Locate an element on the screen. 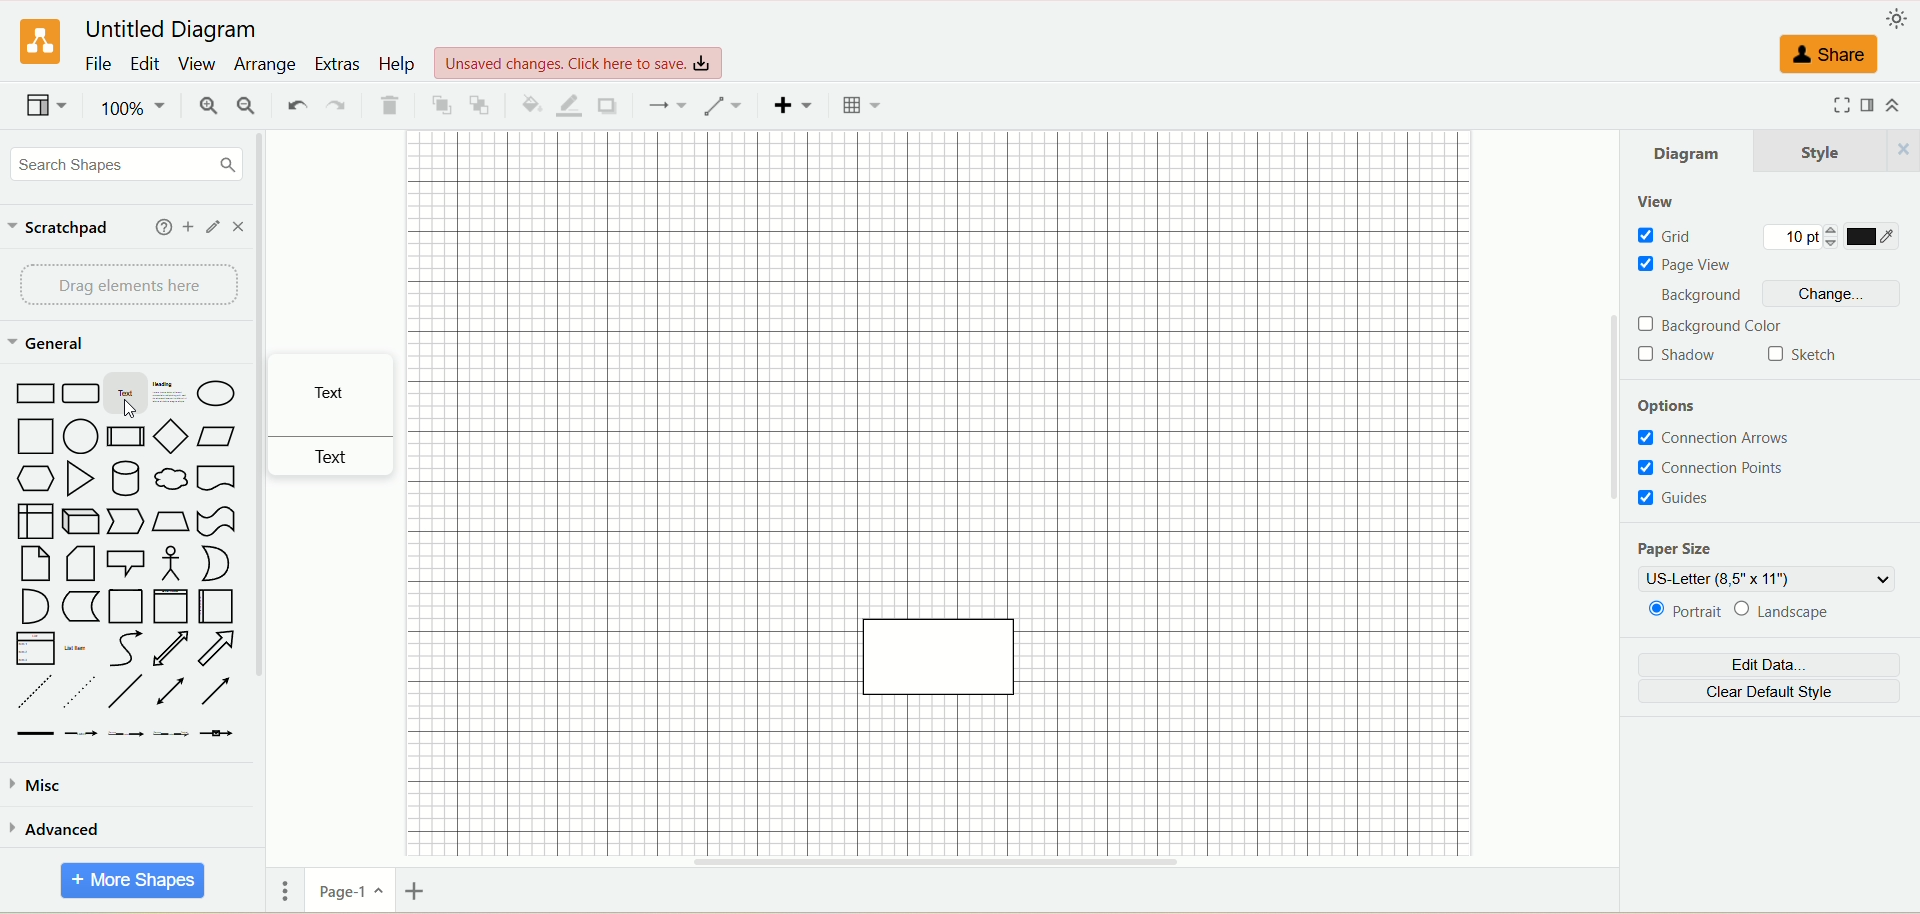 The image size is (1920, 914). connector 5 is located at coordinates (219, 732).